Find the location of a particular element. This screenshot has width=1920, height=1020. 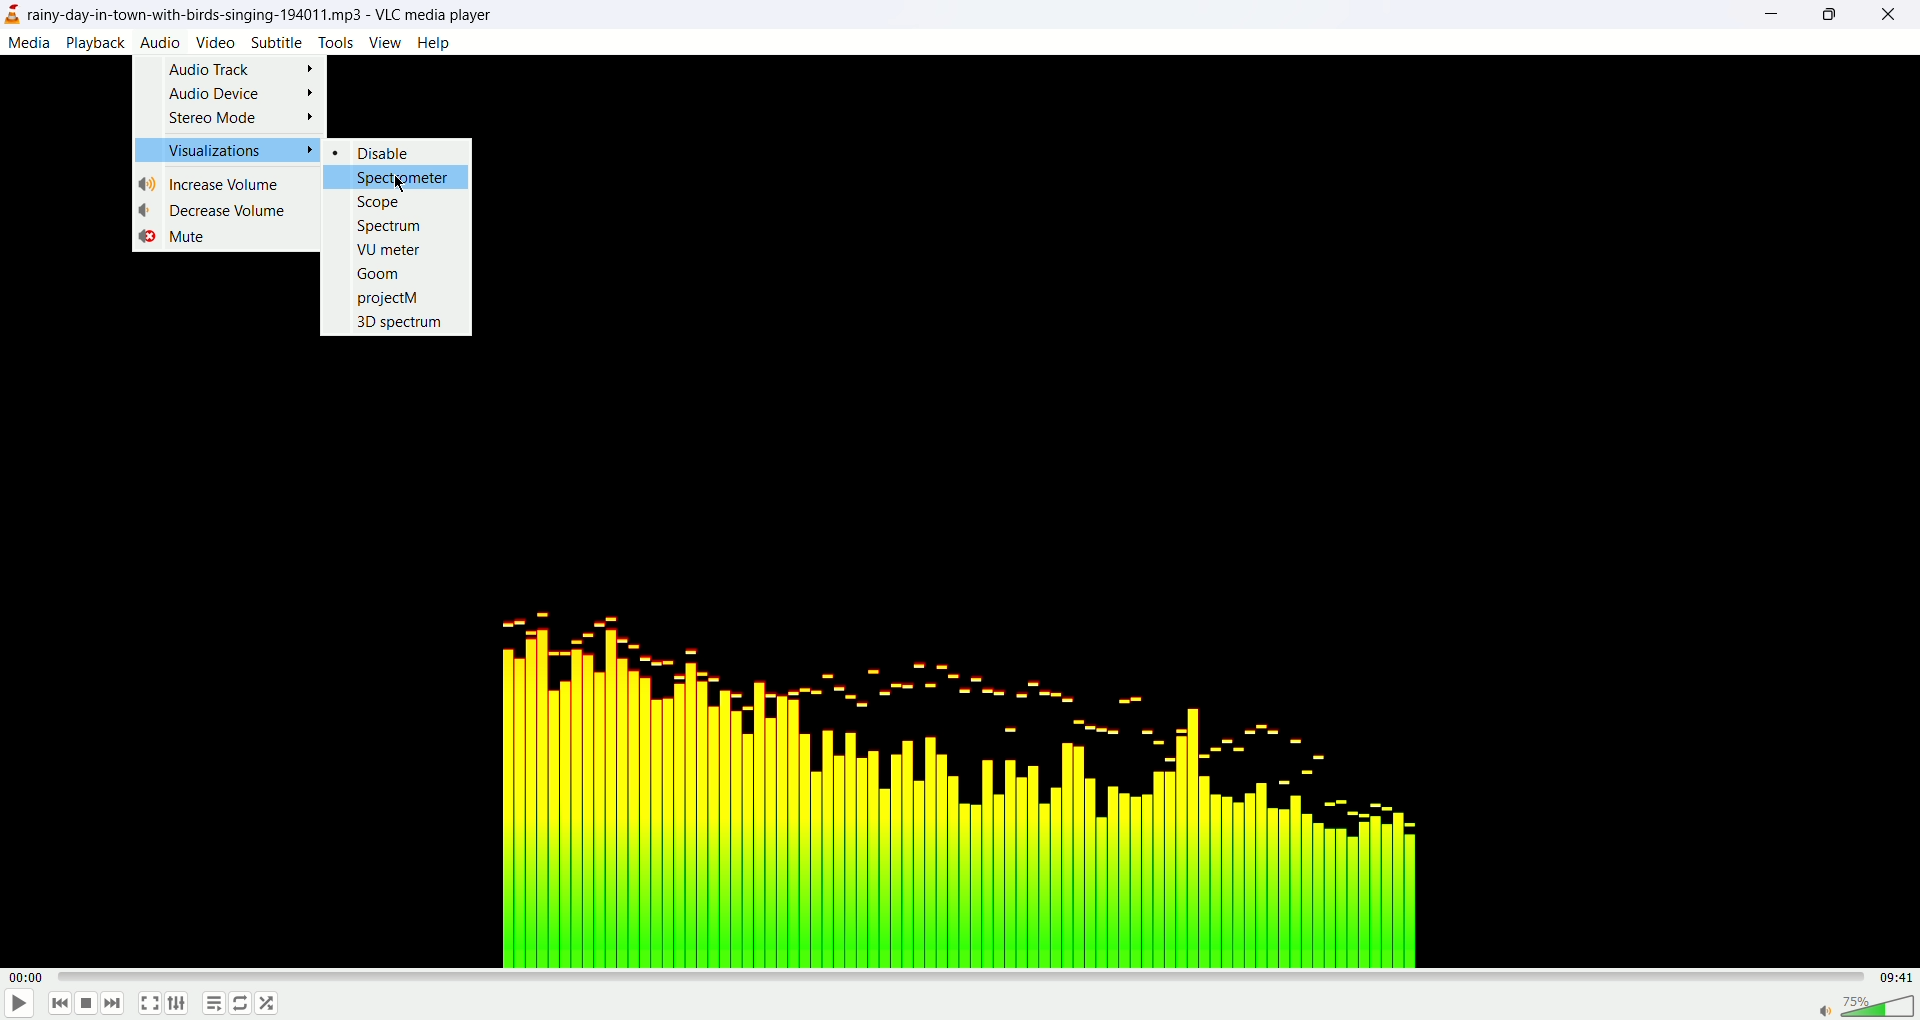

help is located at coordinates (435, 43).